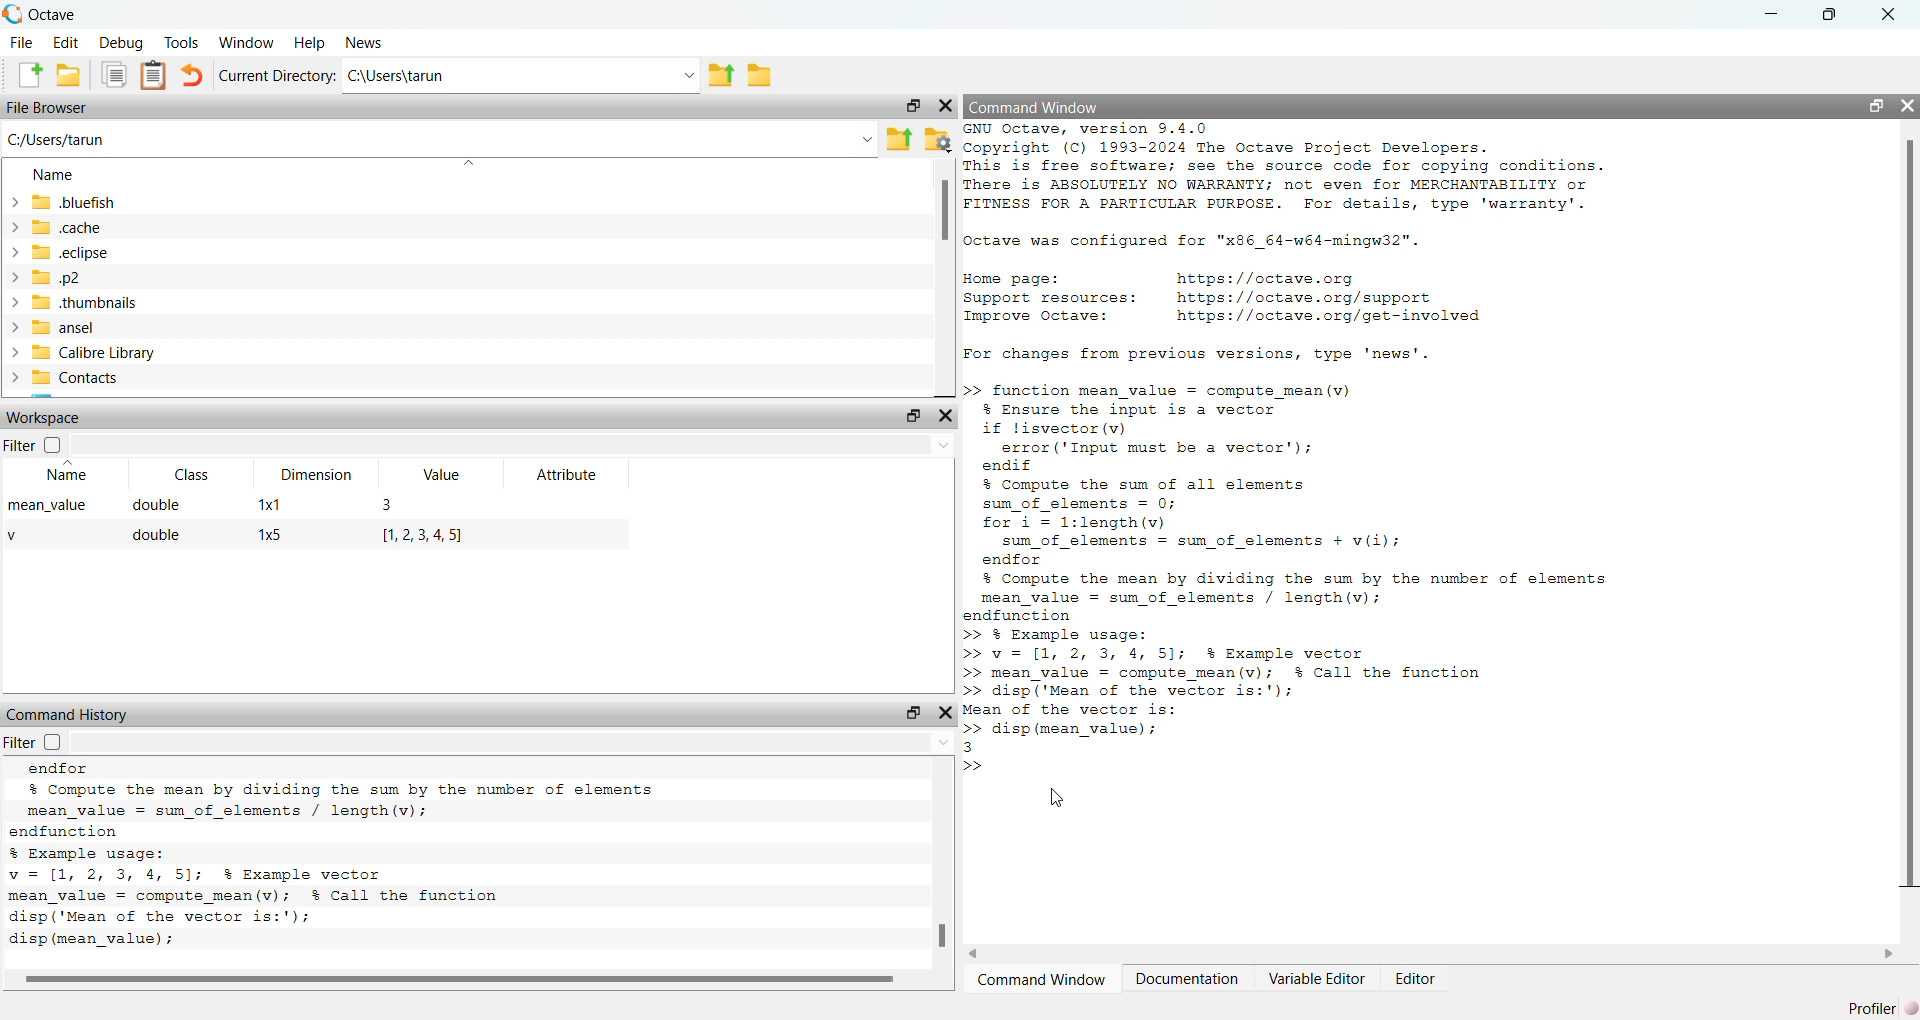 The image size is (1920, 1020). Describe the element at coordinates (1828, 16) in the screenshot. I see `maximise` at that location.